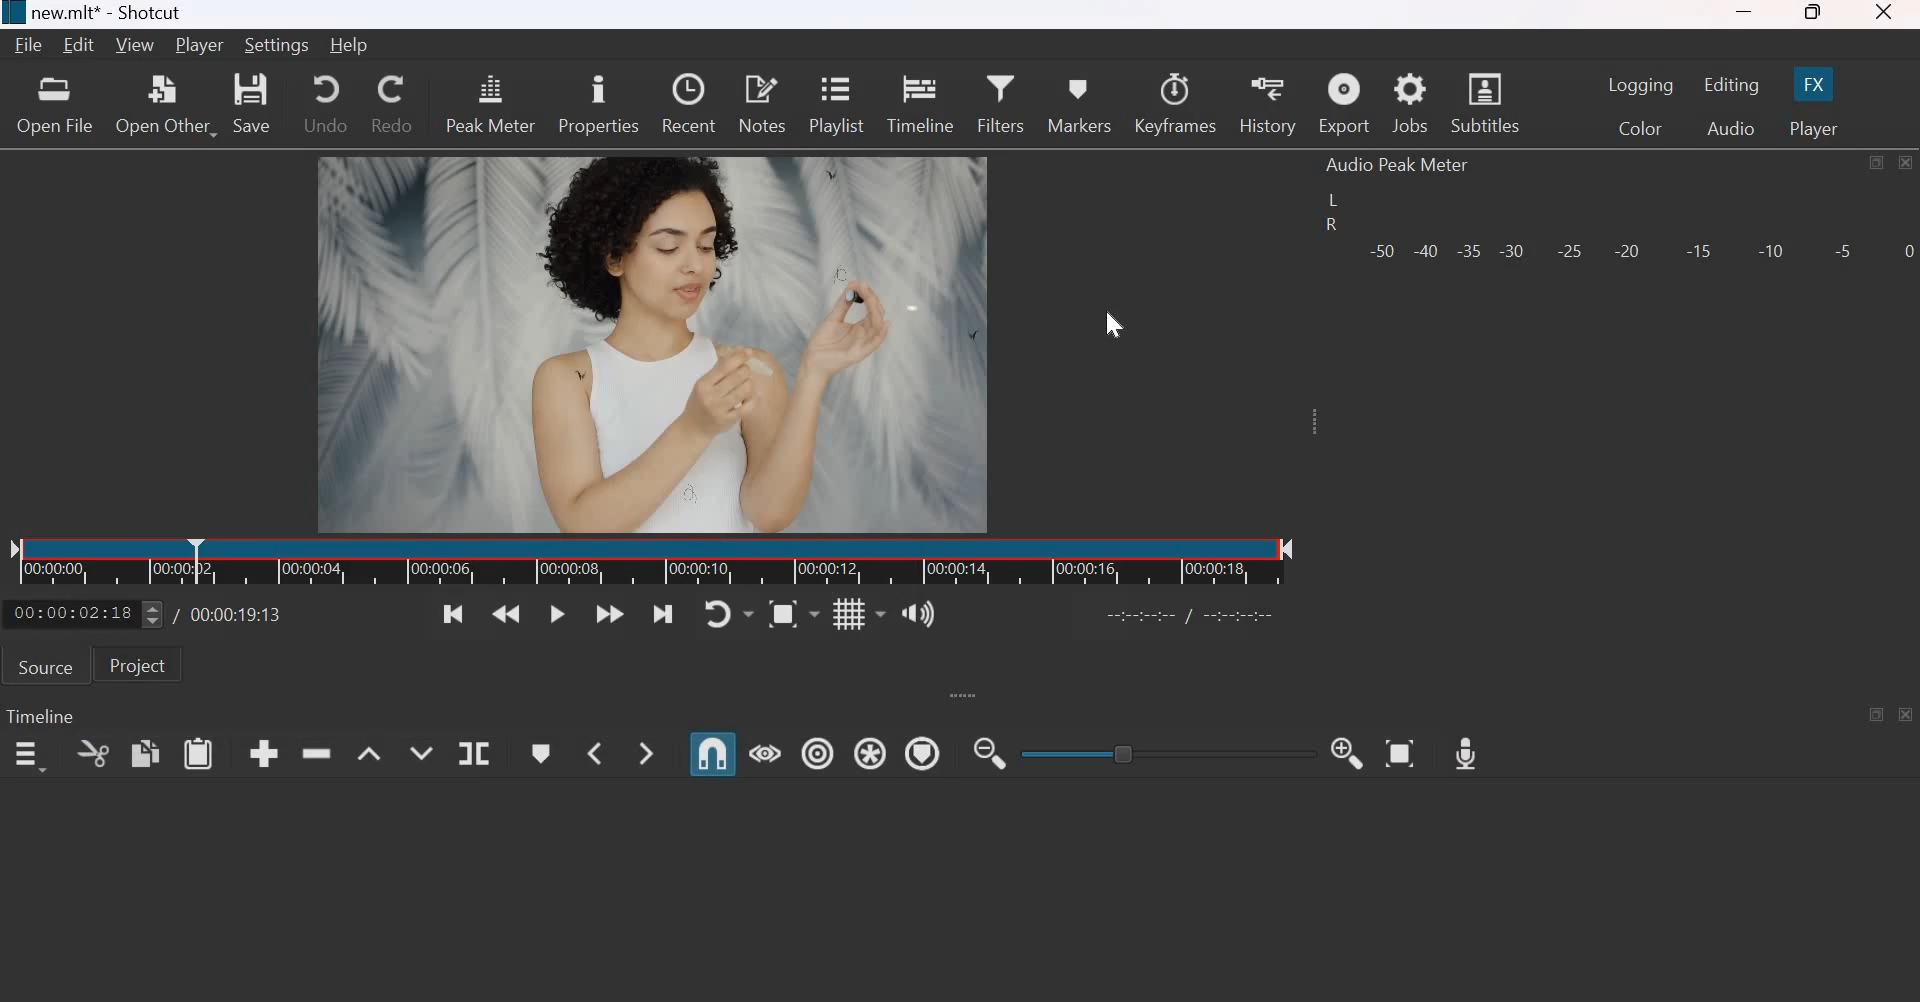 The image size is (1920, 1002). I want to click on Minimize, so click(1748, 13).